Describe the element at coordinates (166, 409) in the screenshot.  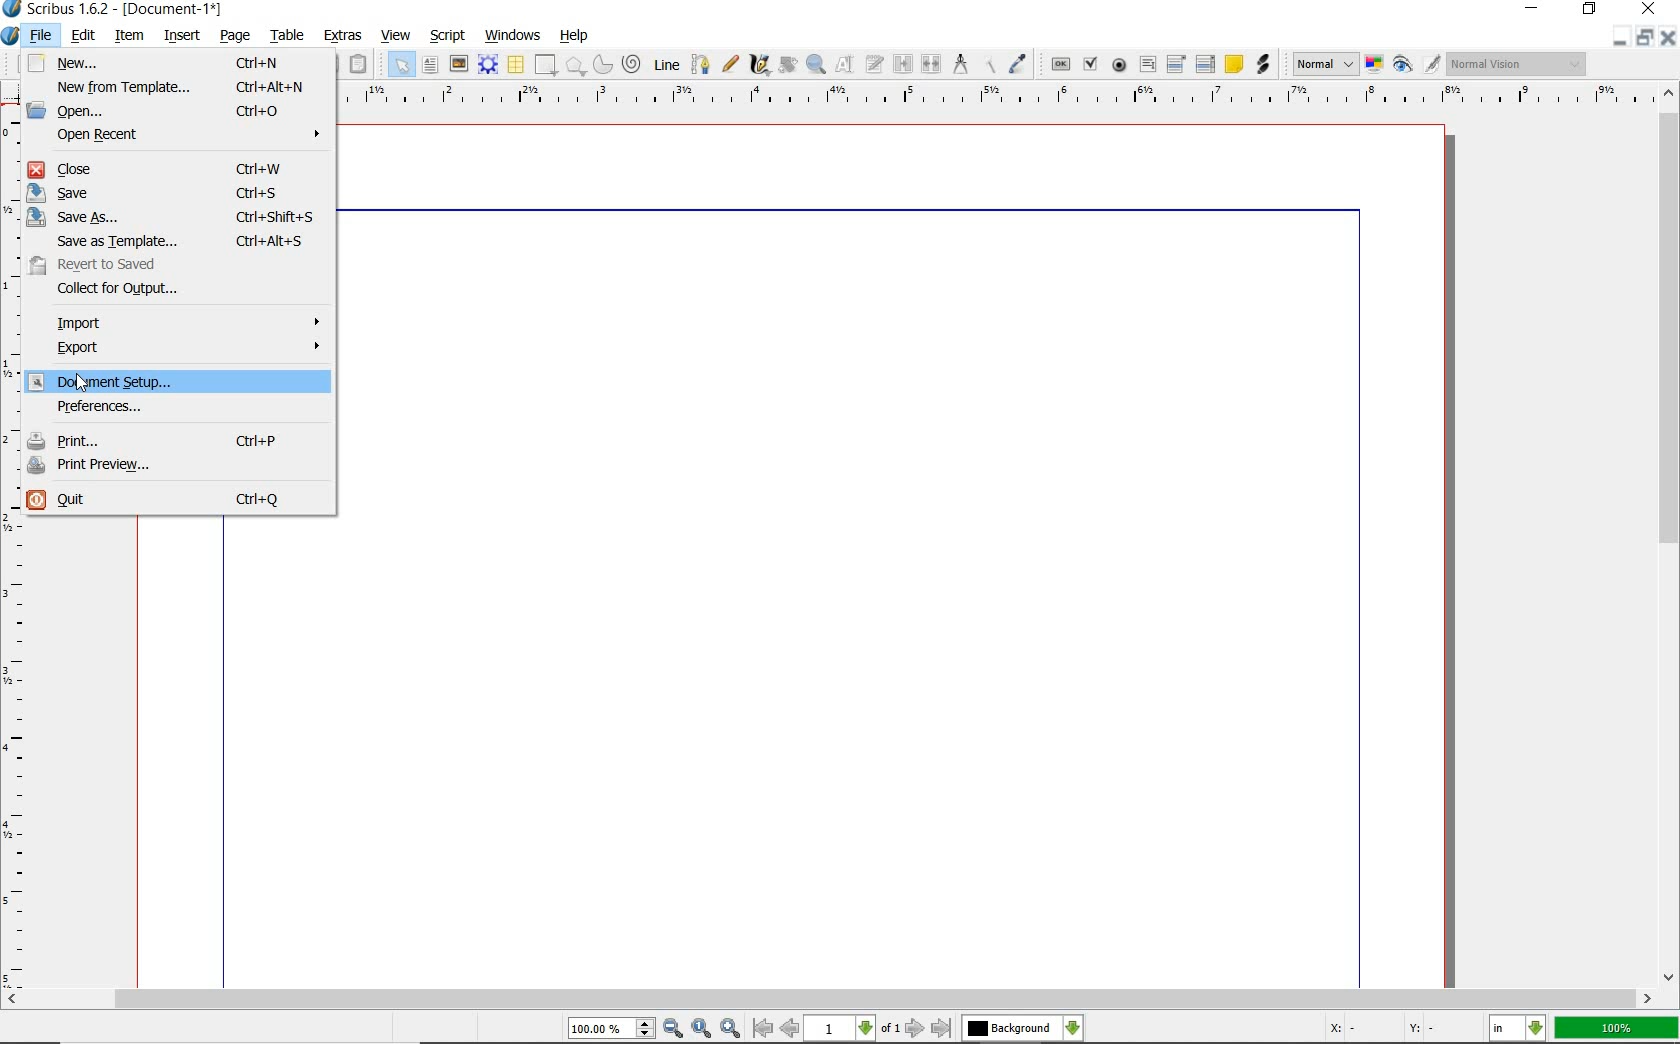
I see `PREFERENCES` at that location.